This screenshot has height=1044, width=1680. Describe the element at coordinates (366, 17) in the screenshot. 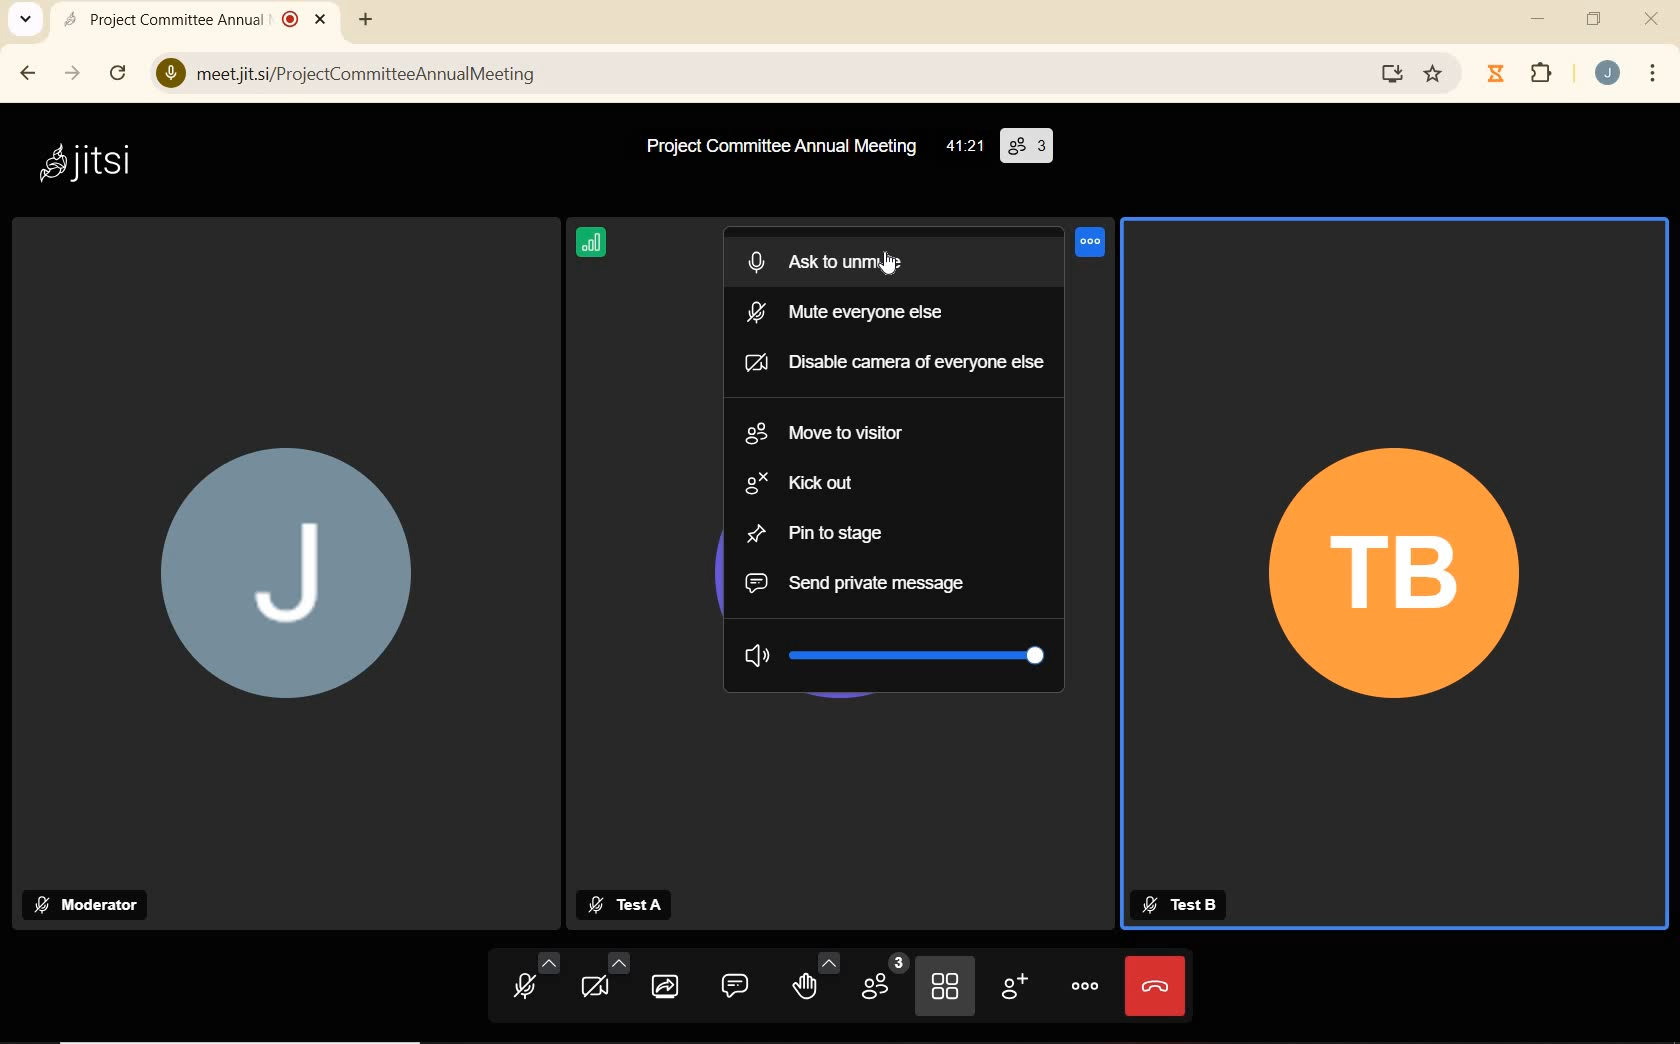

I see `ADD NEW TAB` at that location.